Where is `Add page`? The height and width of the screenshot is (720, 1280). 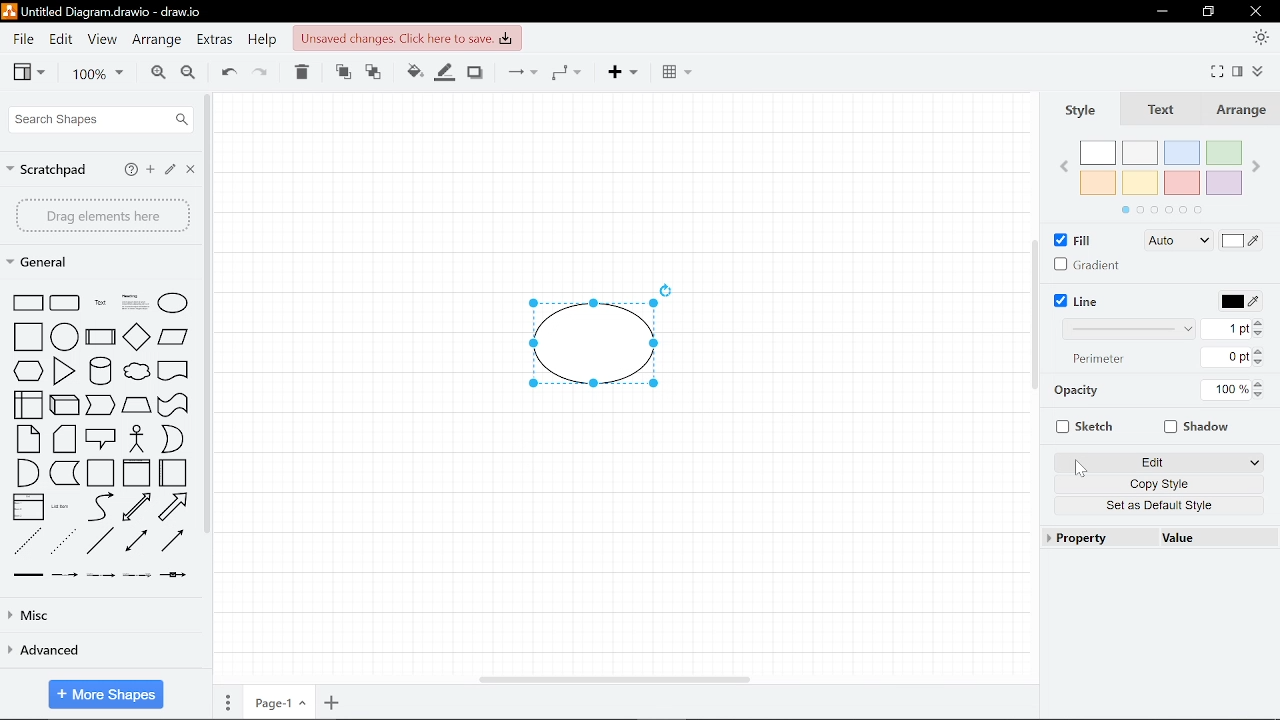
Add page is located at coordinates (334, 702).